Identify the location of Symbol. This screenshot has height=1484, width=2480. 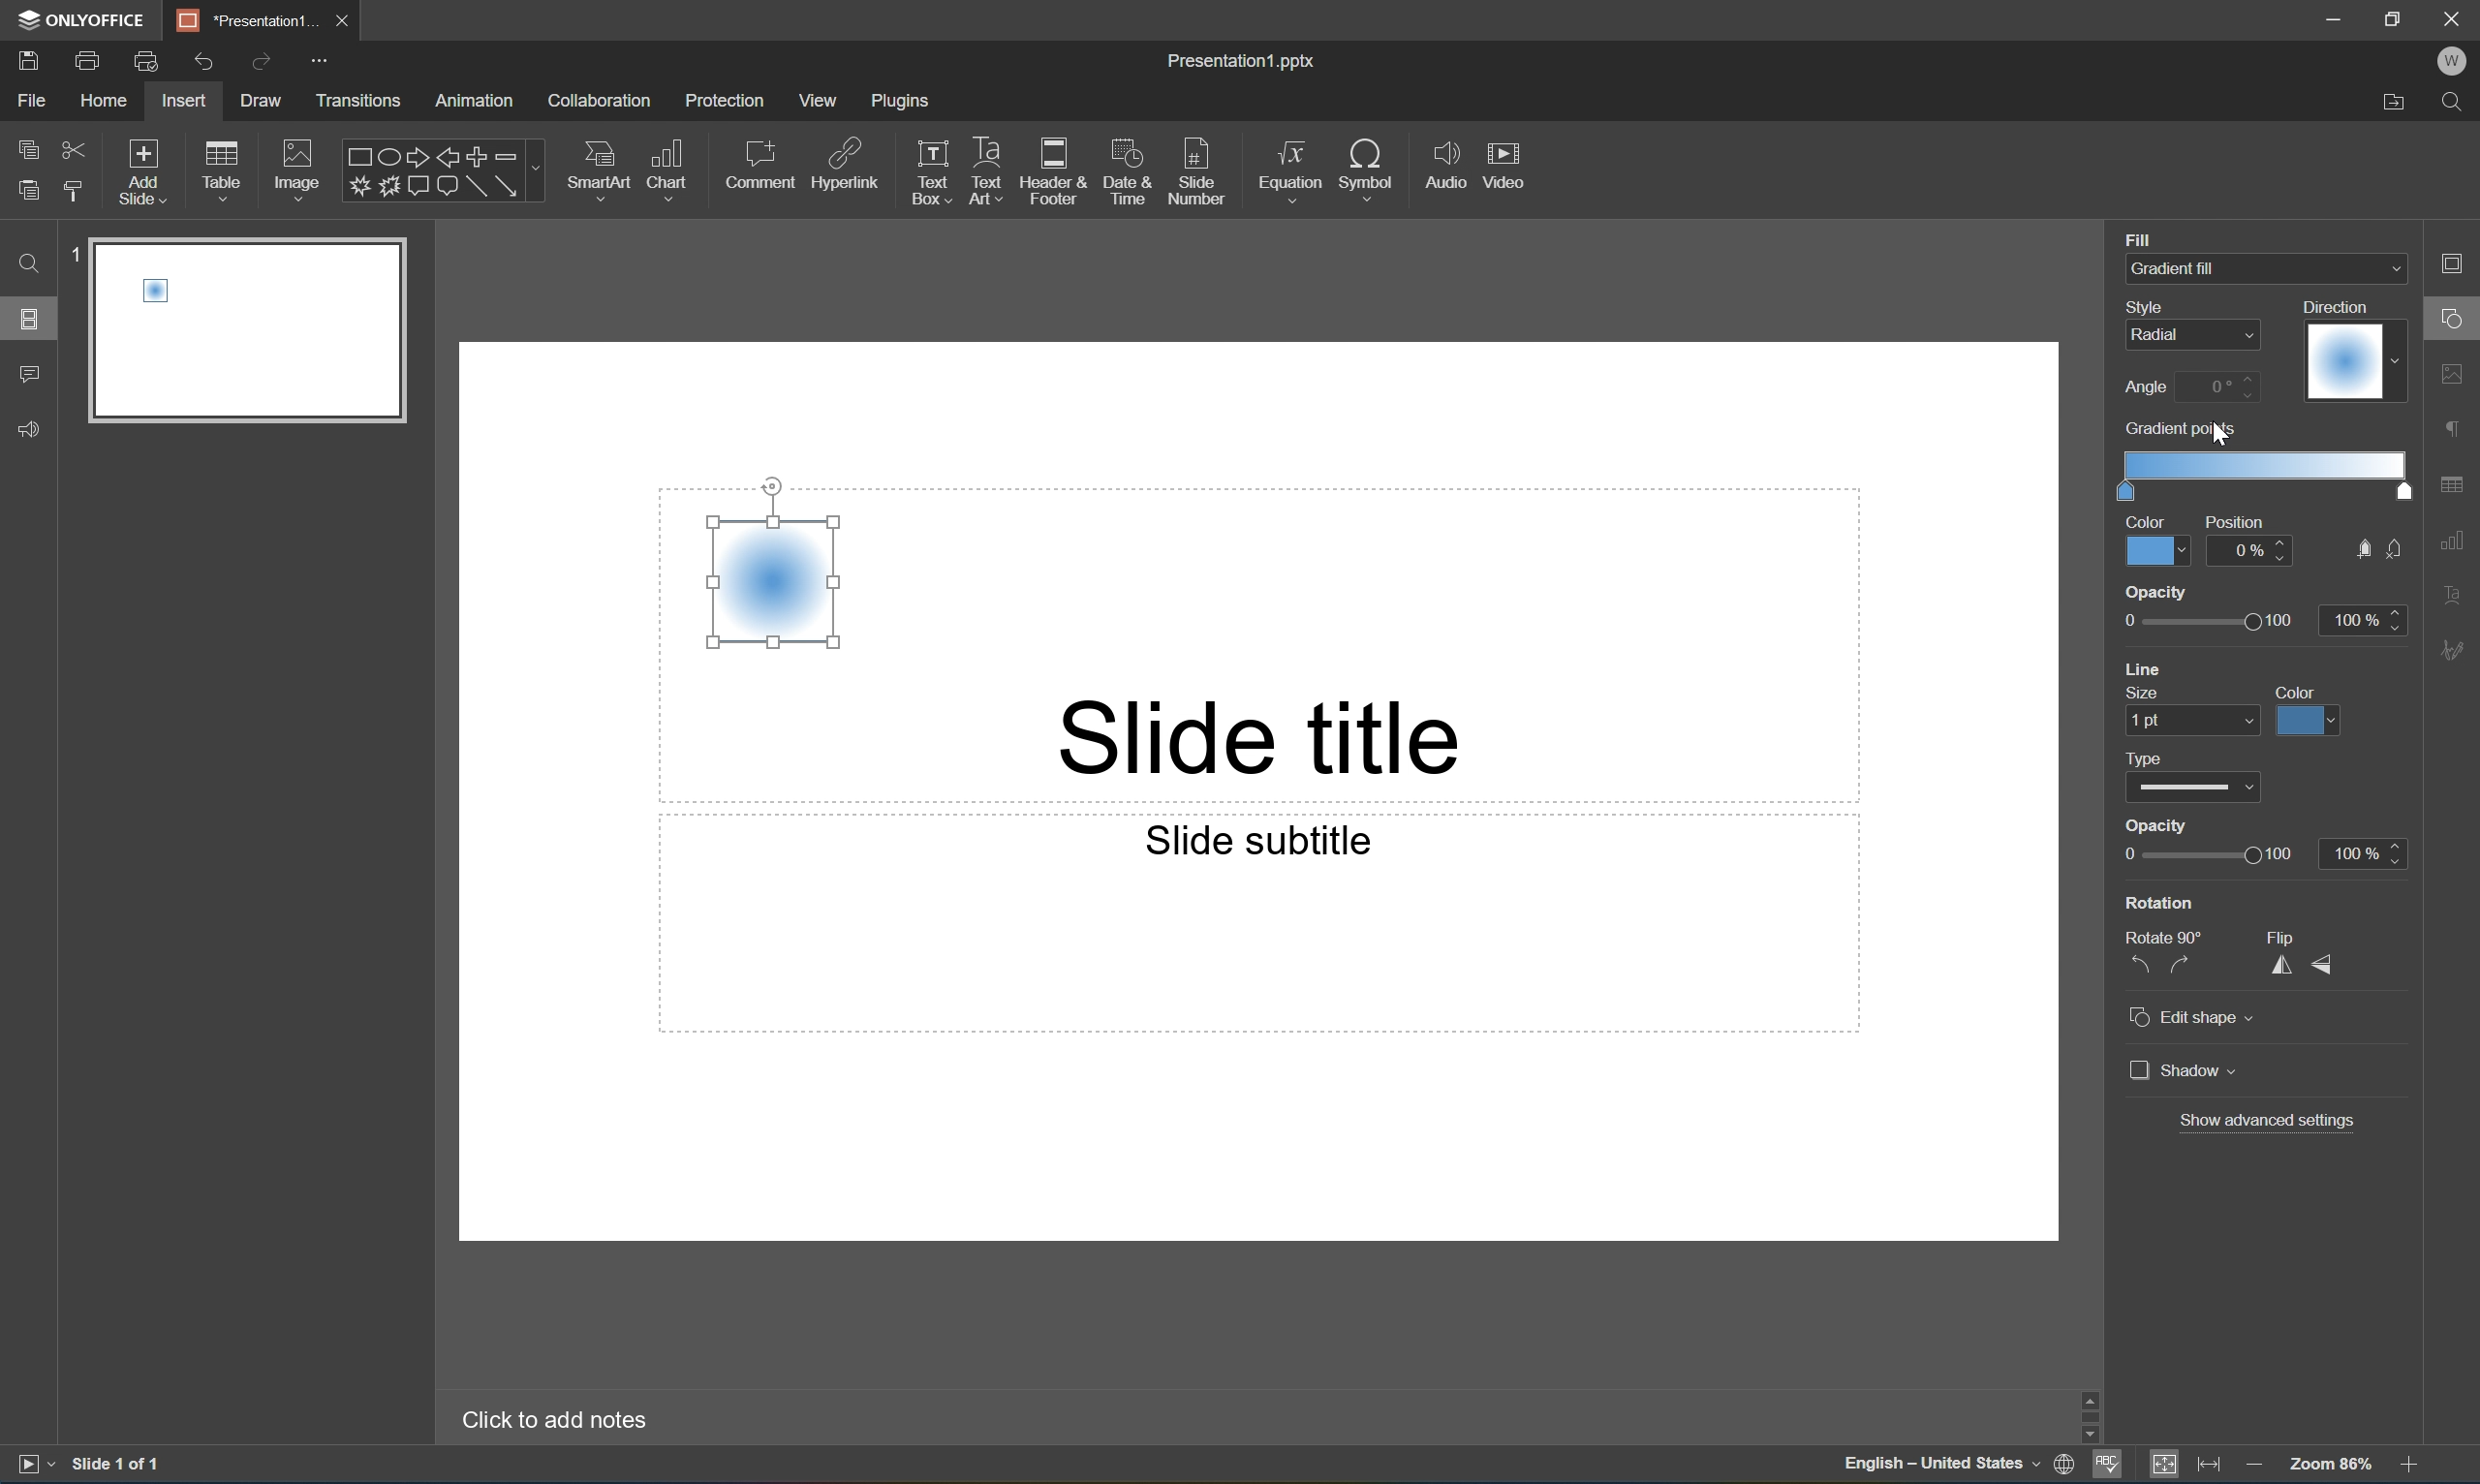
(1367, 166).